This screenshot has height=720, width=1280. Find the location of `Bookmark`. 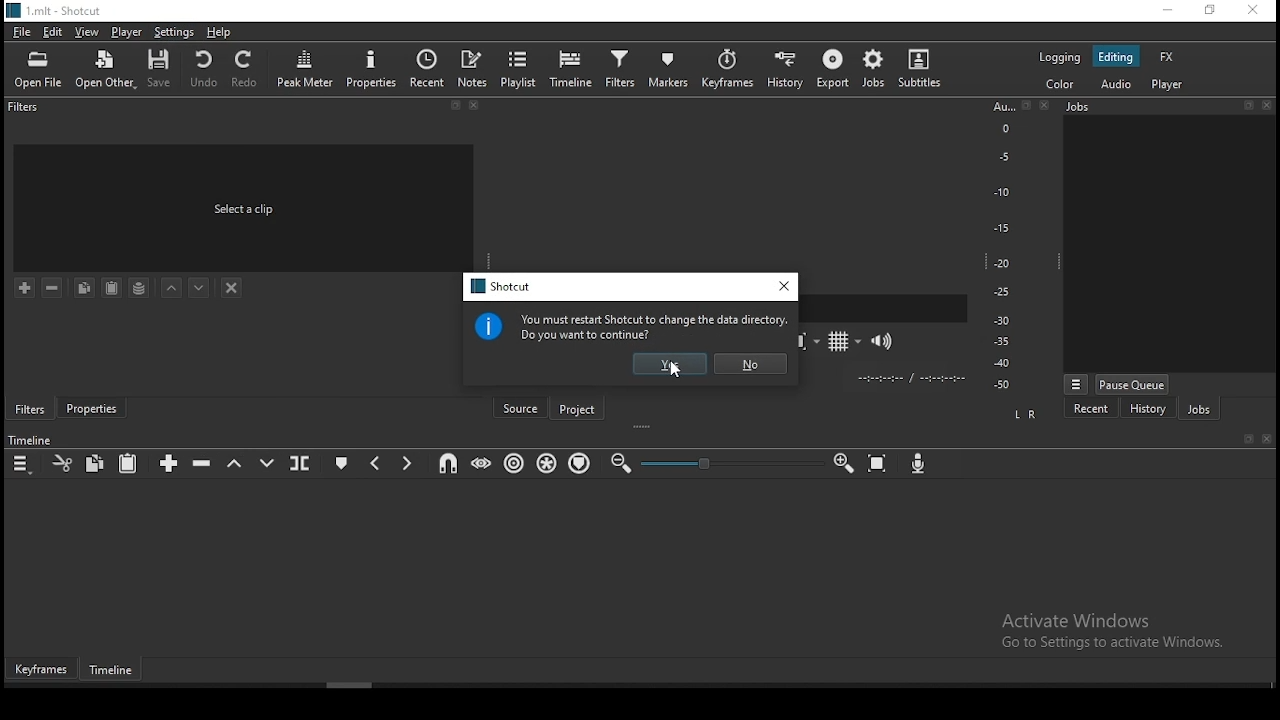

Bookmark is located at coordinates (1247, 104).